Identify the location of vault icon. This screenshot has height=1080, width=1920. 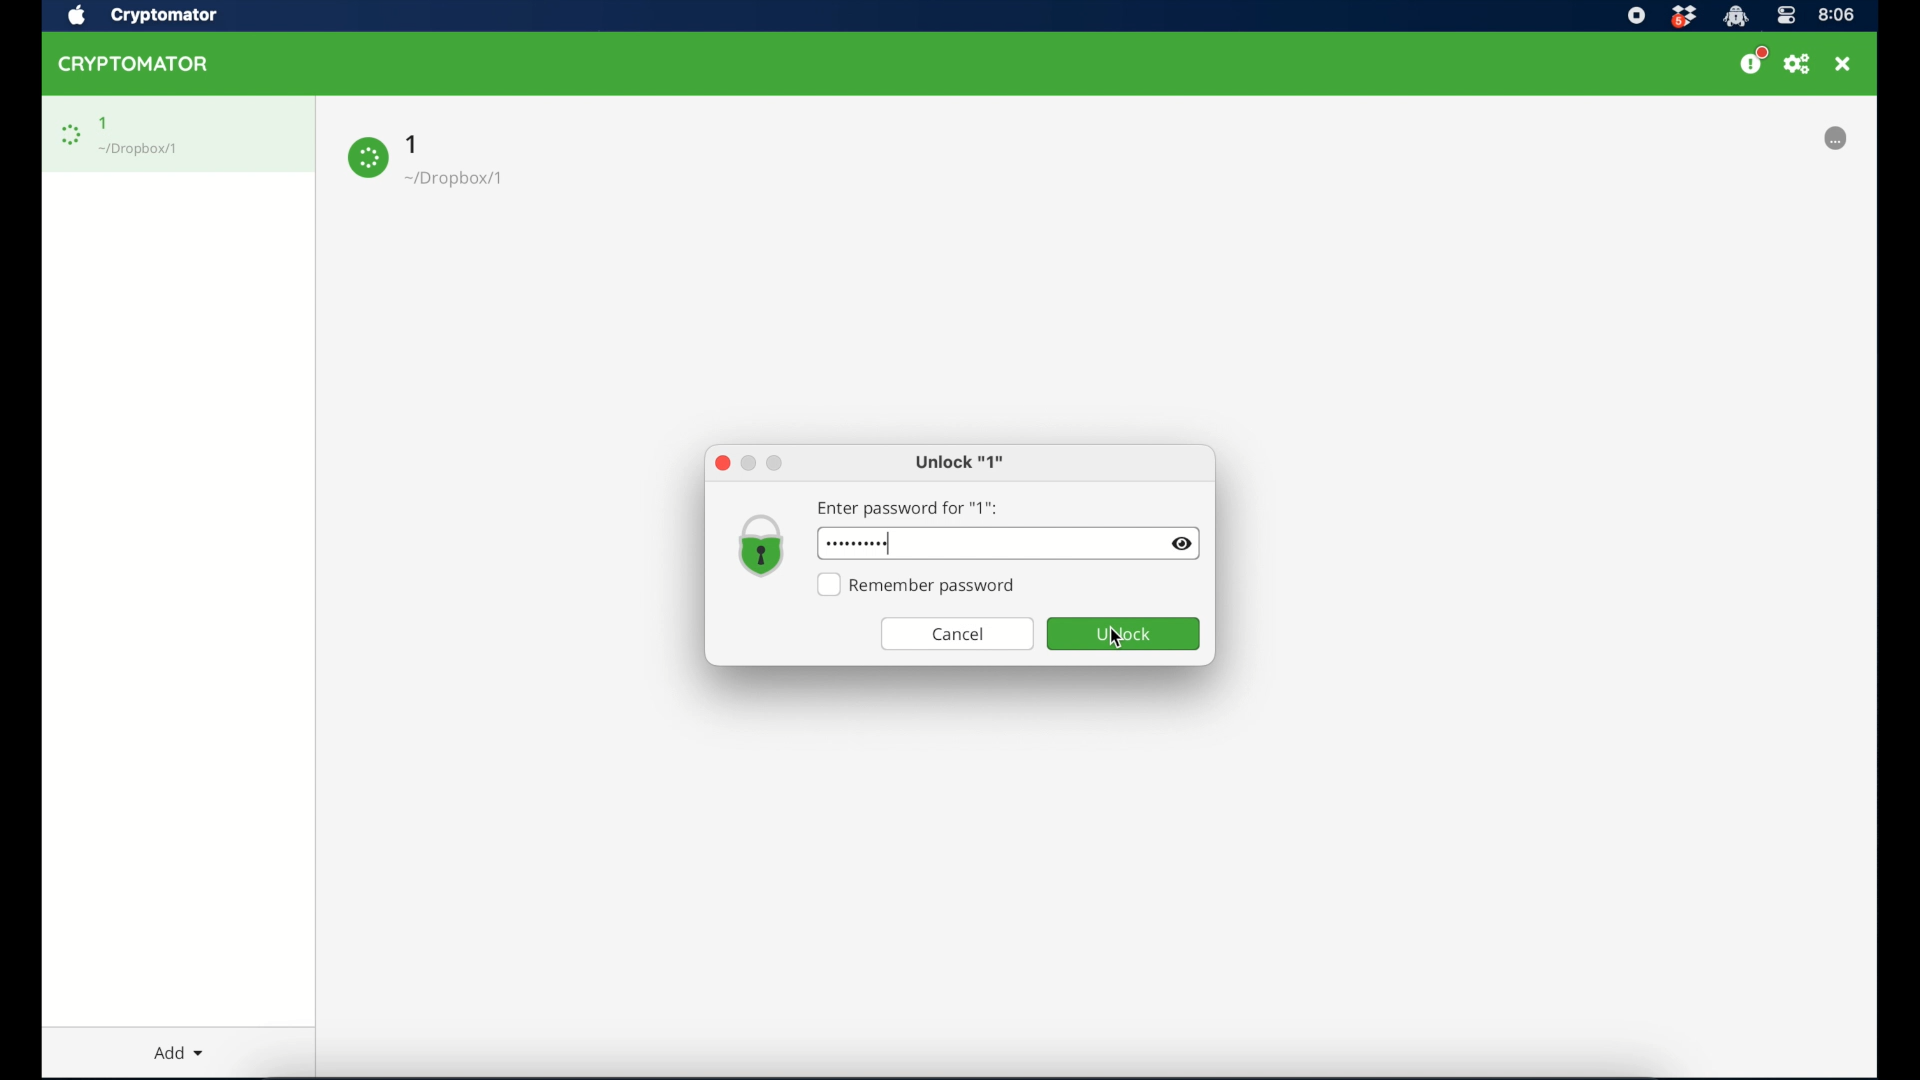
(761, 547).